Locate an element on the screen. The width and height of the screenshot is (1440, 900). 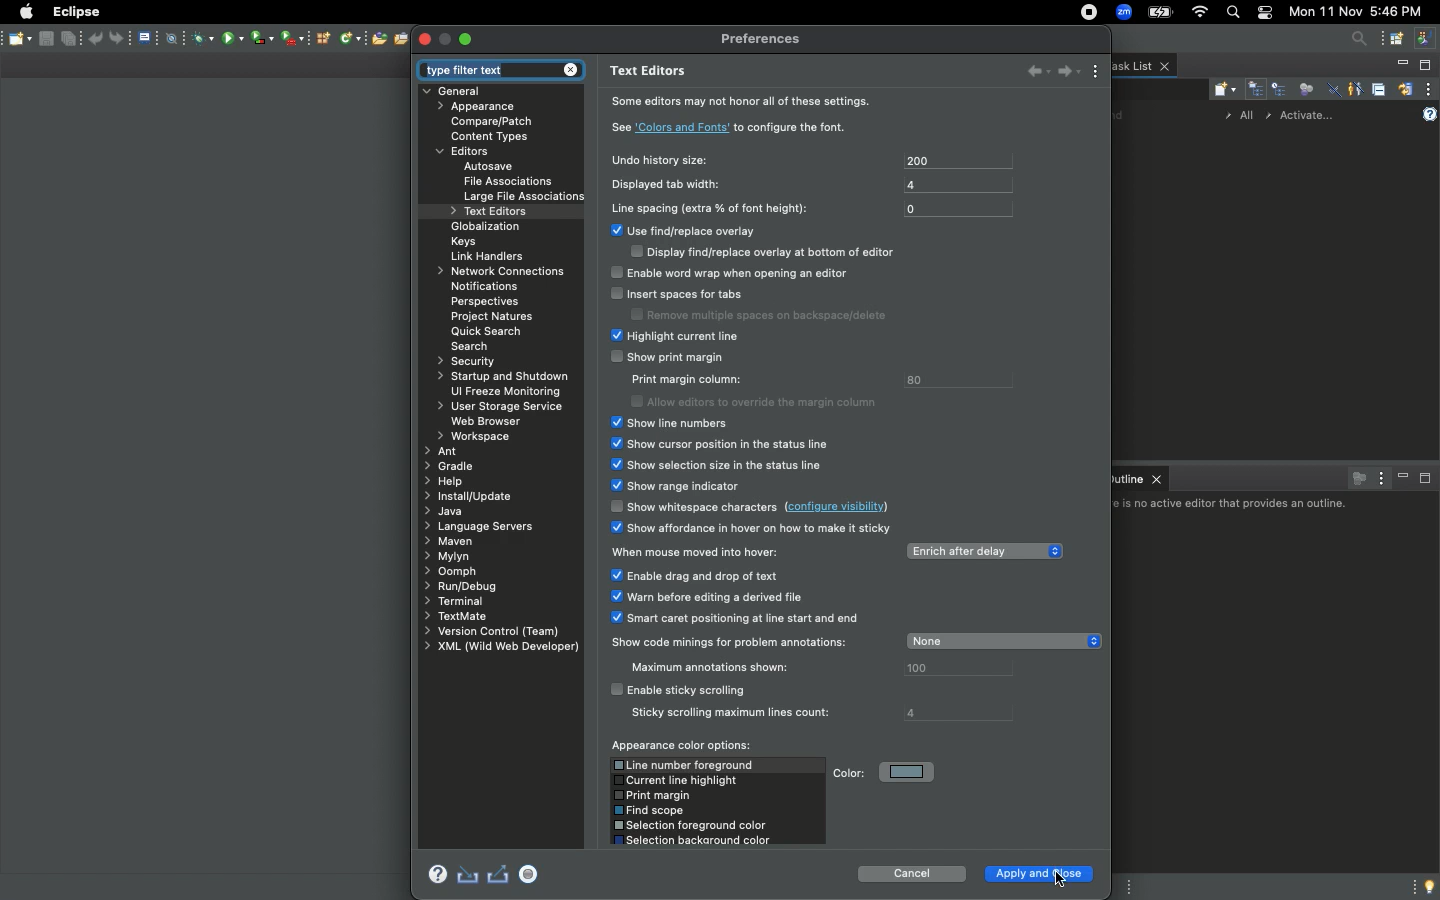
View menu is located at coordinates (1097, 71).